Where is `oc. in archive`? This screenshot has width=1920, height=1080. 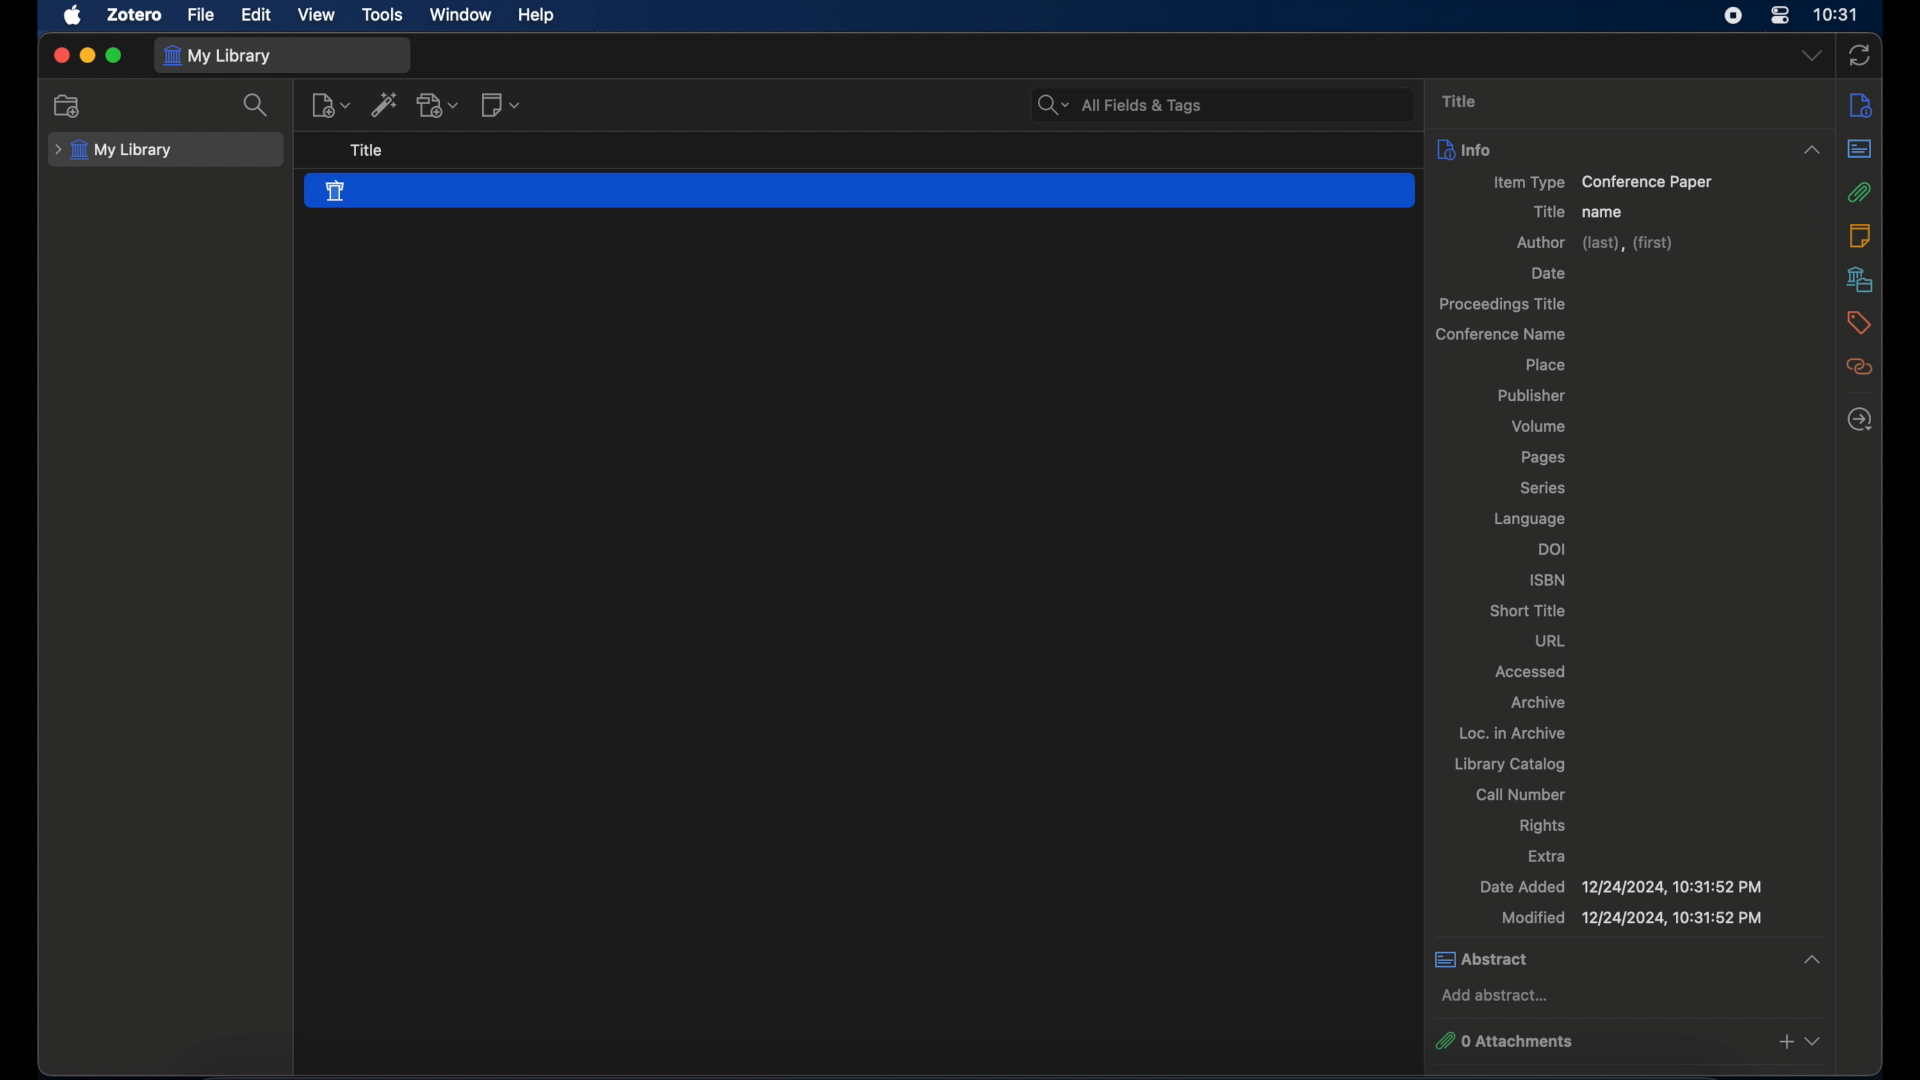 oc. in archive is located at coordinates (1507, 733).